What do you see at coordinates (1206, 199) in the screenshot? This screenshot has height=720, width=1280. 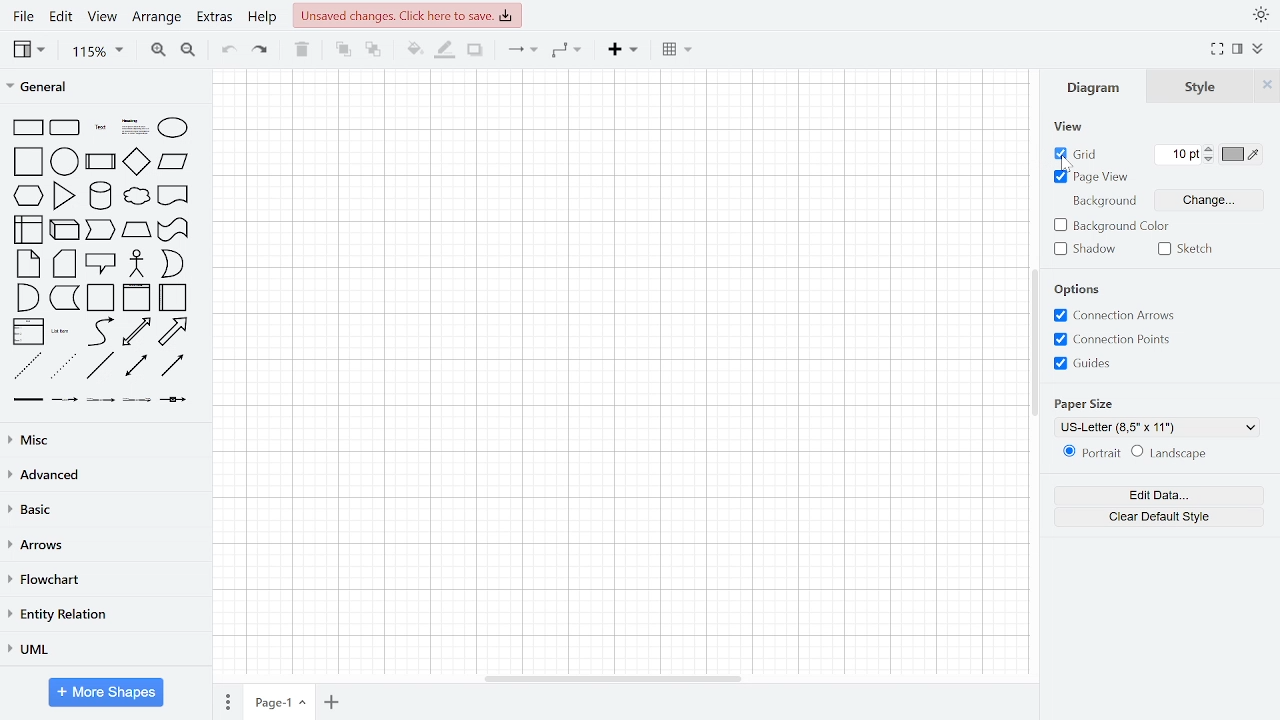 I see `change background` at bounding box center [1206, 199].